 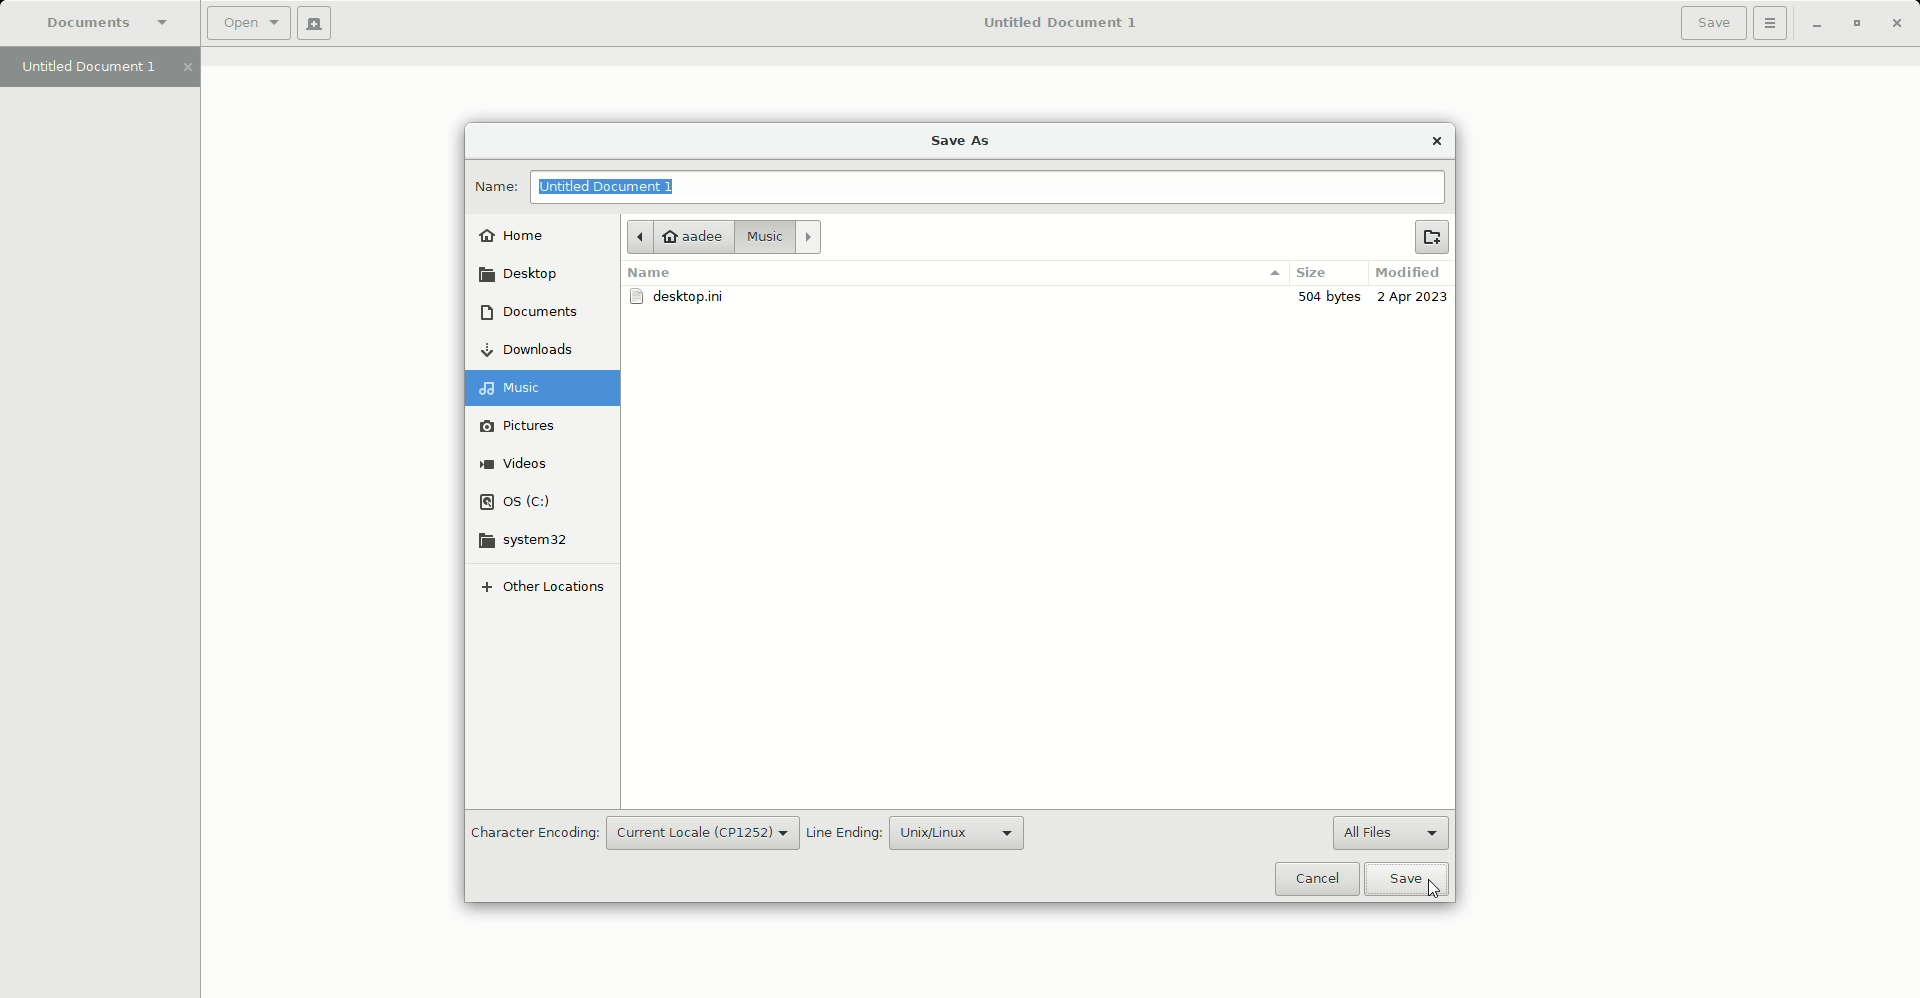 What do you see at coordinates (536, 350) in the screenshot?
I see `Downloads` at bounding box center [536, 350].